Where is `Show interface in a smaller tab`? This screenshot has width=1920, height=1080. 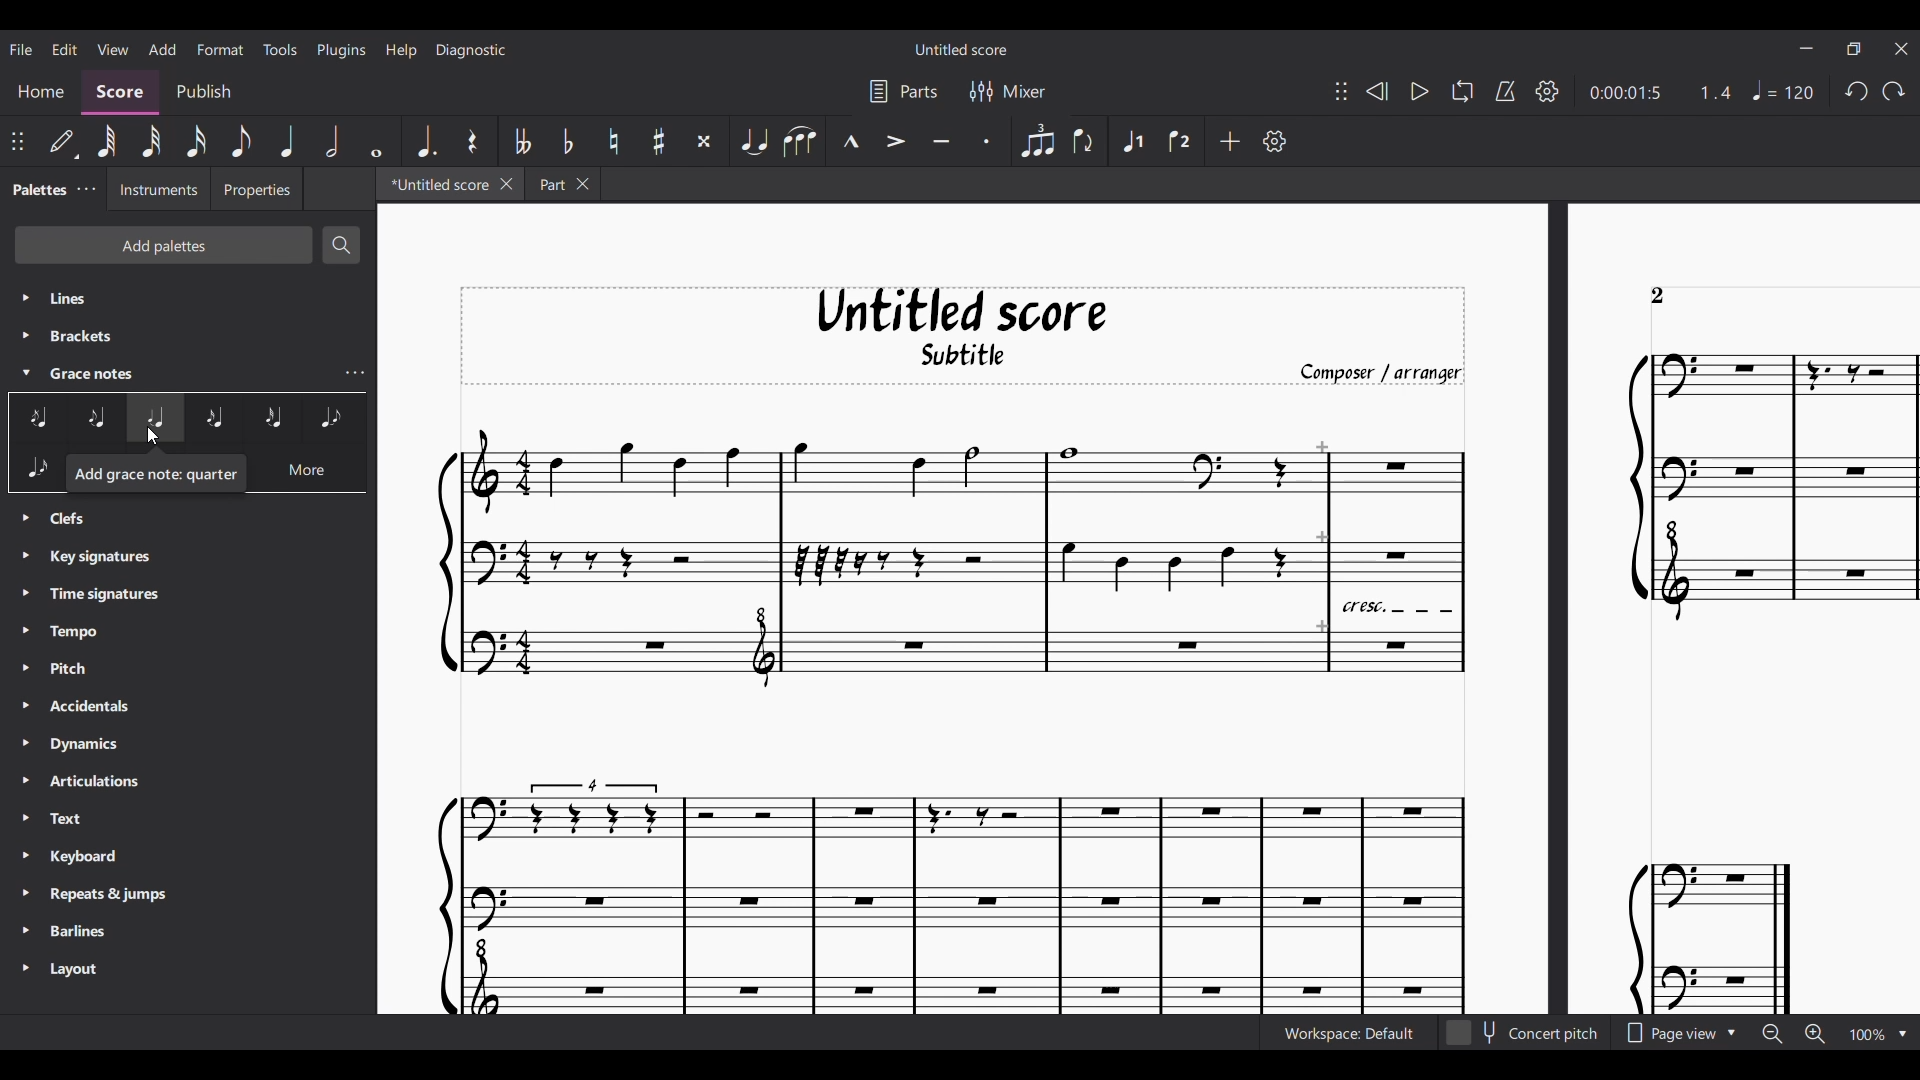 Show interface in a smaller tab is located at coordinates (1853, 49).